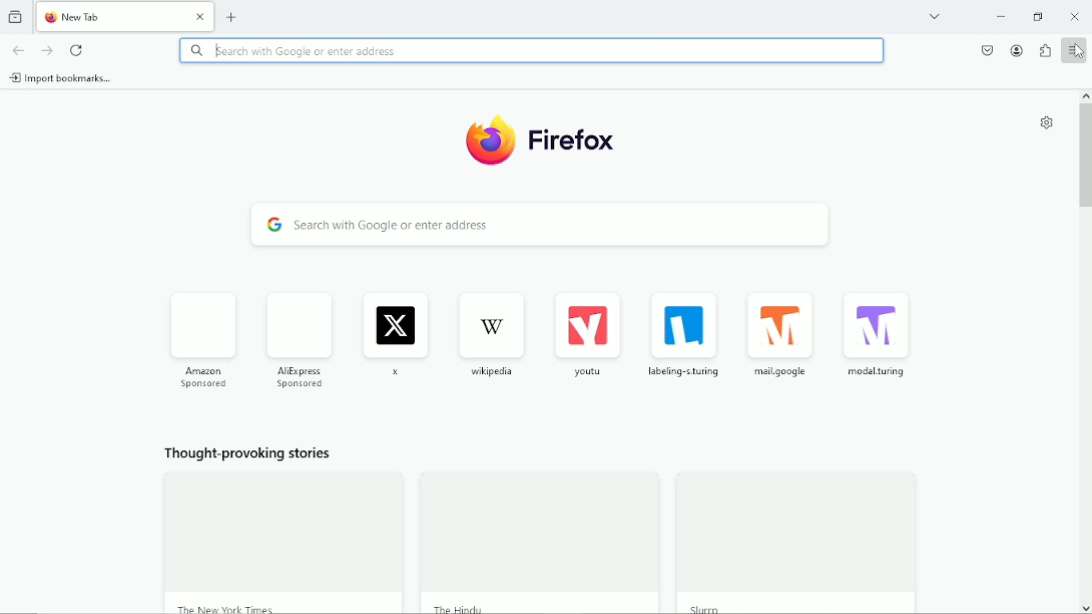  What do you see at coordinates (126, 16) in the screenshot?
I see `New tab` at bounding box center [126, 16].